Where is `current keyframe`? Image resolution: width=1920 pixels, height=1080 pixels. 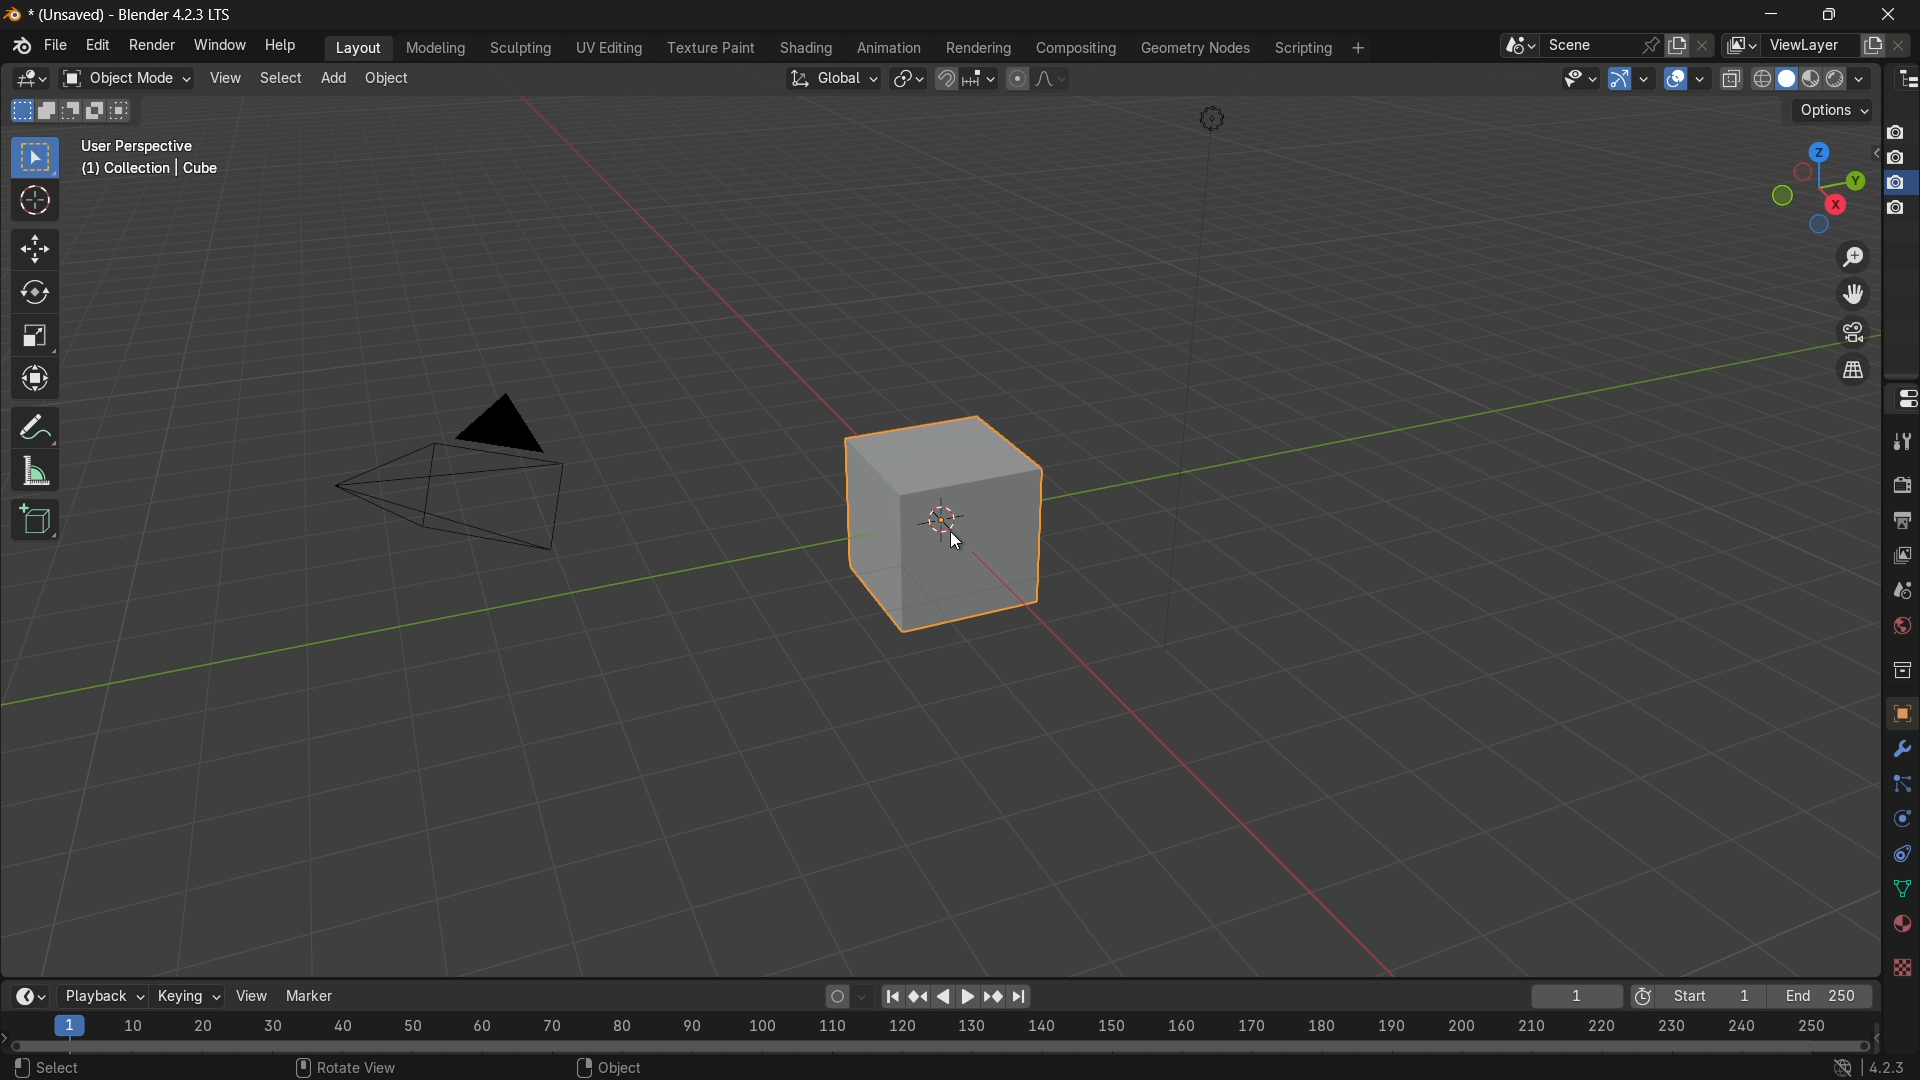 current keyframe is located at coordinates (1577, 996).